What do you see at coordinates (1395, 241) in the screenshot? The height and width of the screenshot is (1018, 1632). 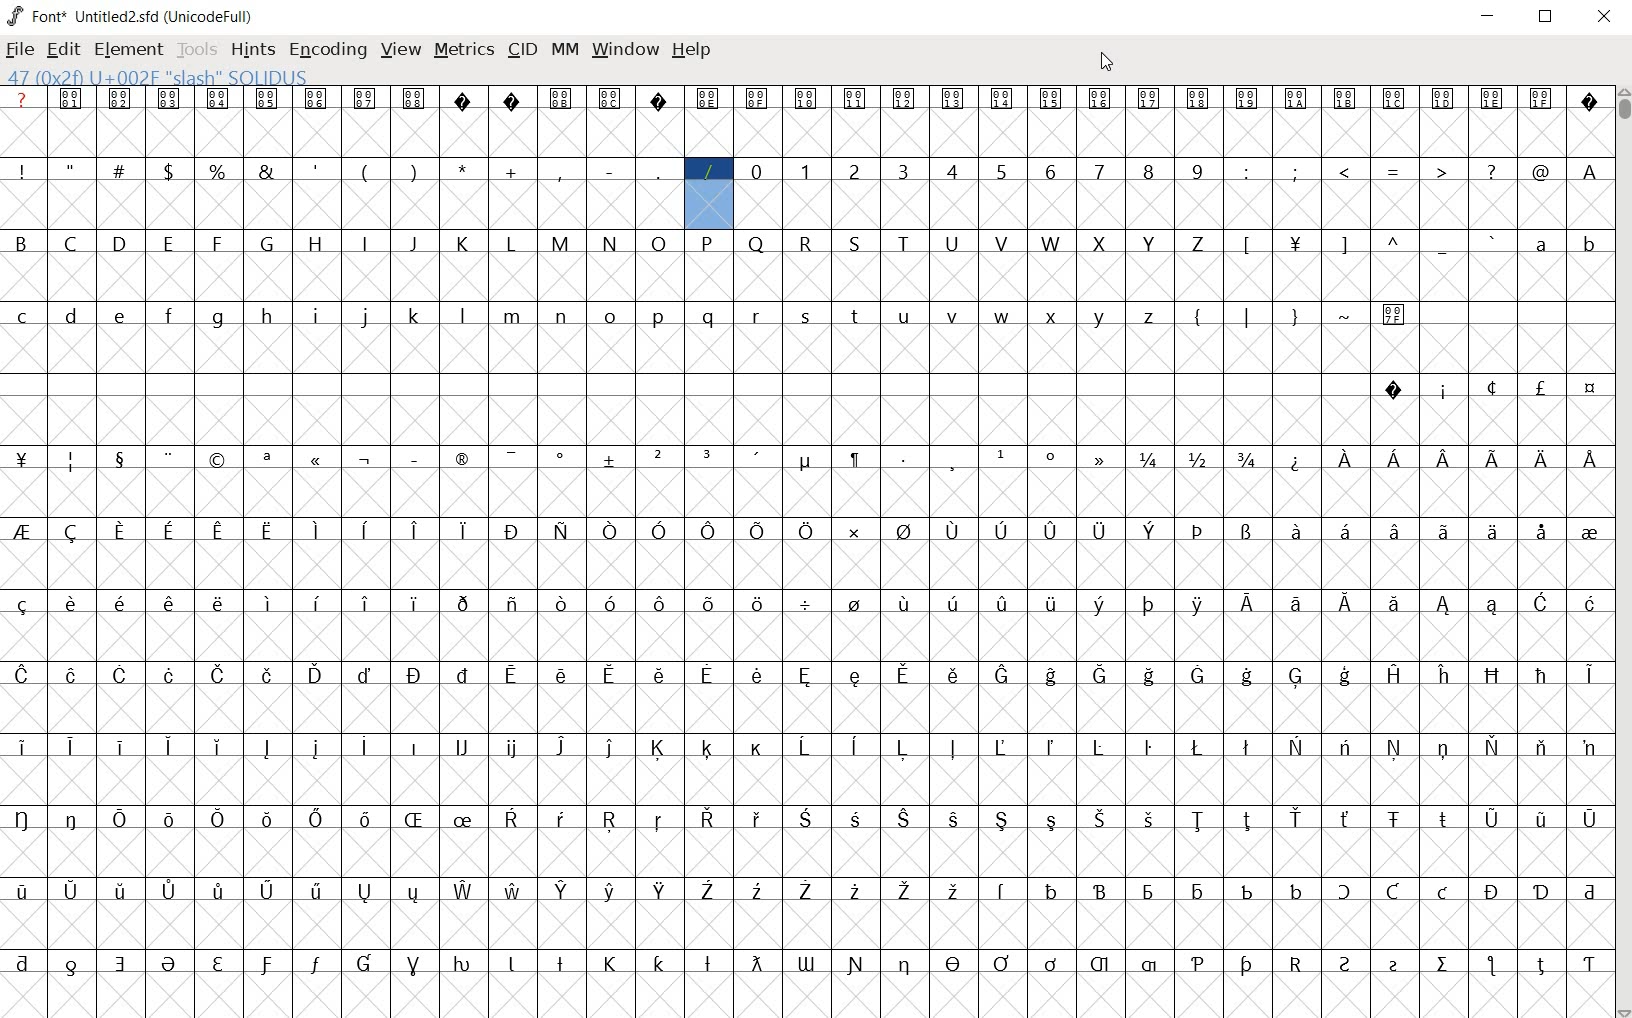 I see `glyph` at bounding box center [1395, 241].